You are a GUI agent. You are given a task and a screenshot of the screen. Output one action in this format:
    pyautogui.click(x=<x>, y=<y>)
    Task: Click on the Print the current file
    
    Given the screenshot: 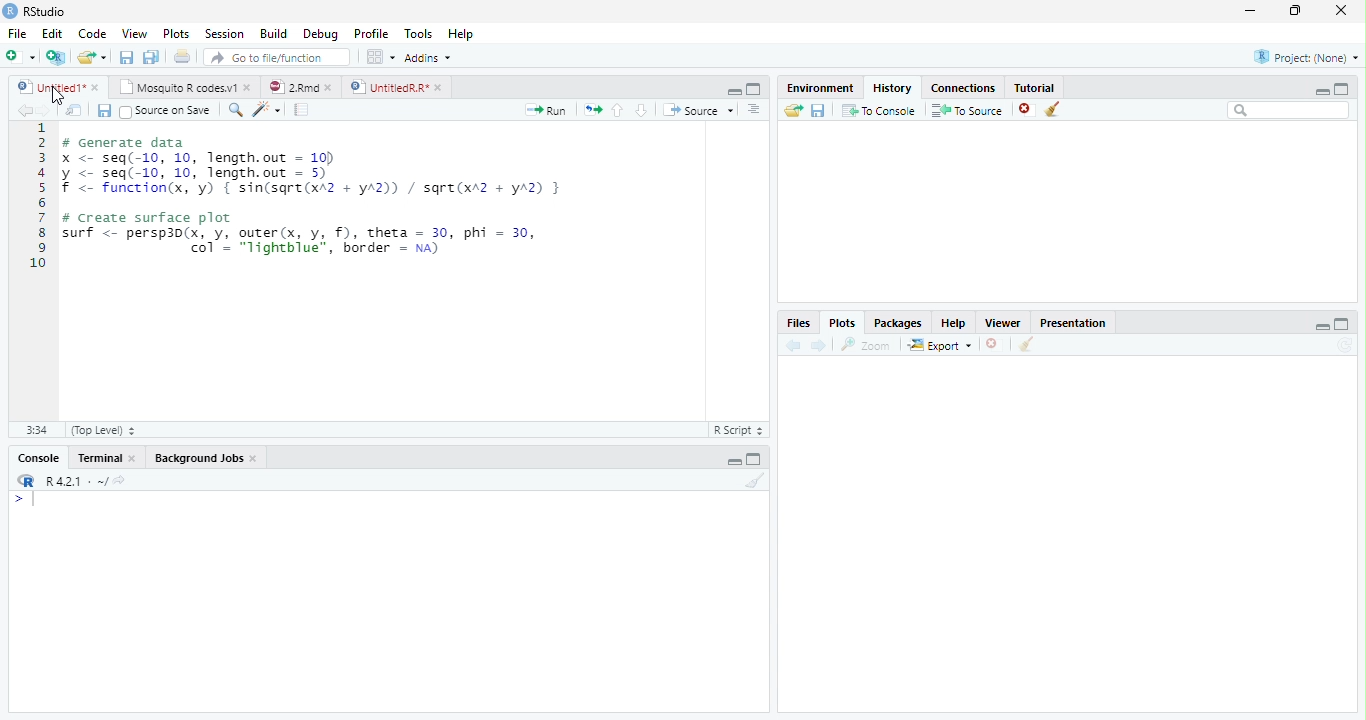 What is the action you would take?
    pyautogui.click(x=182, y=55)
    